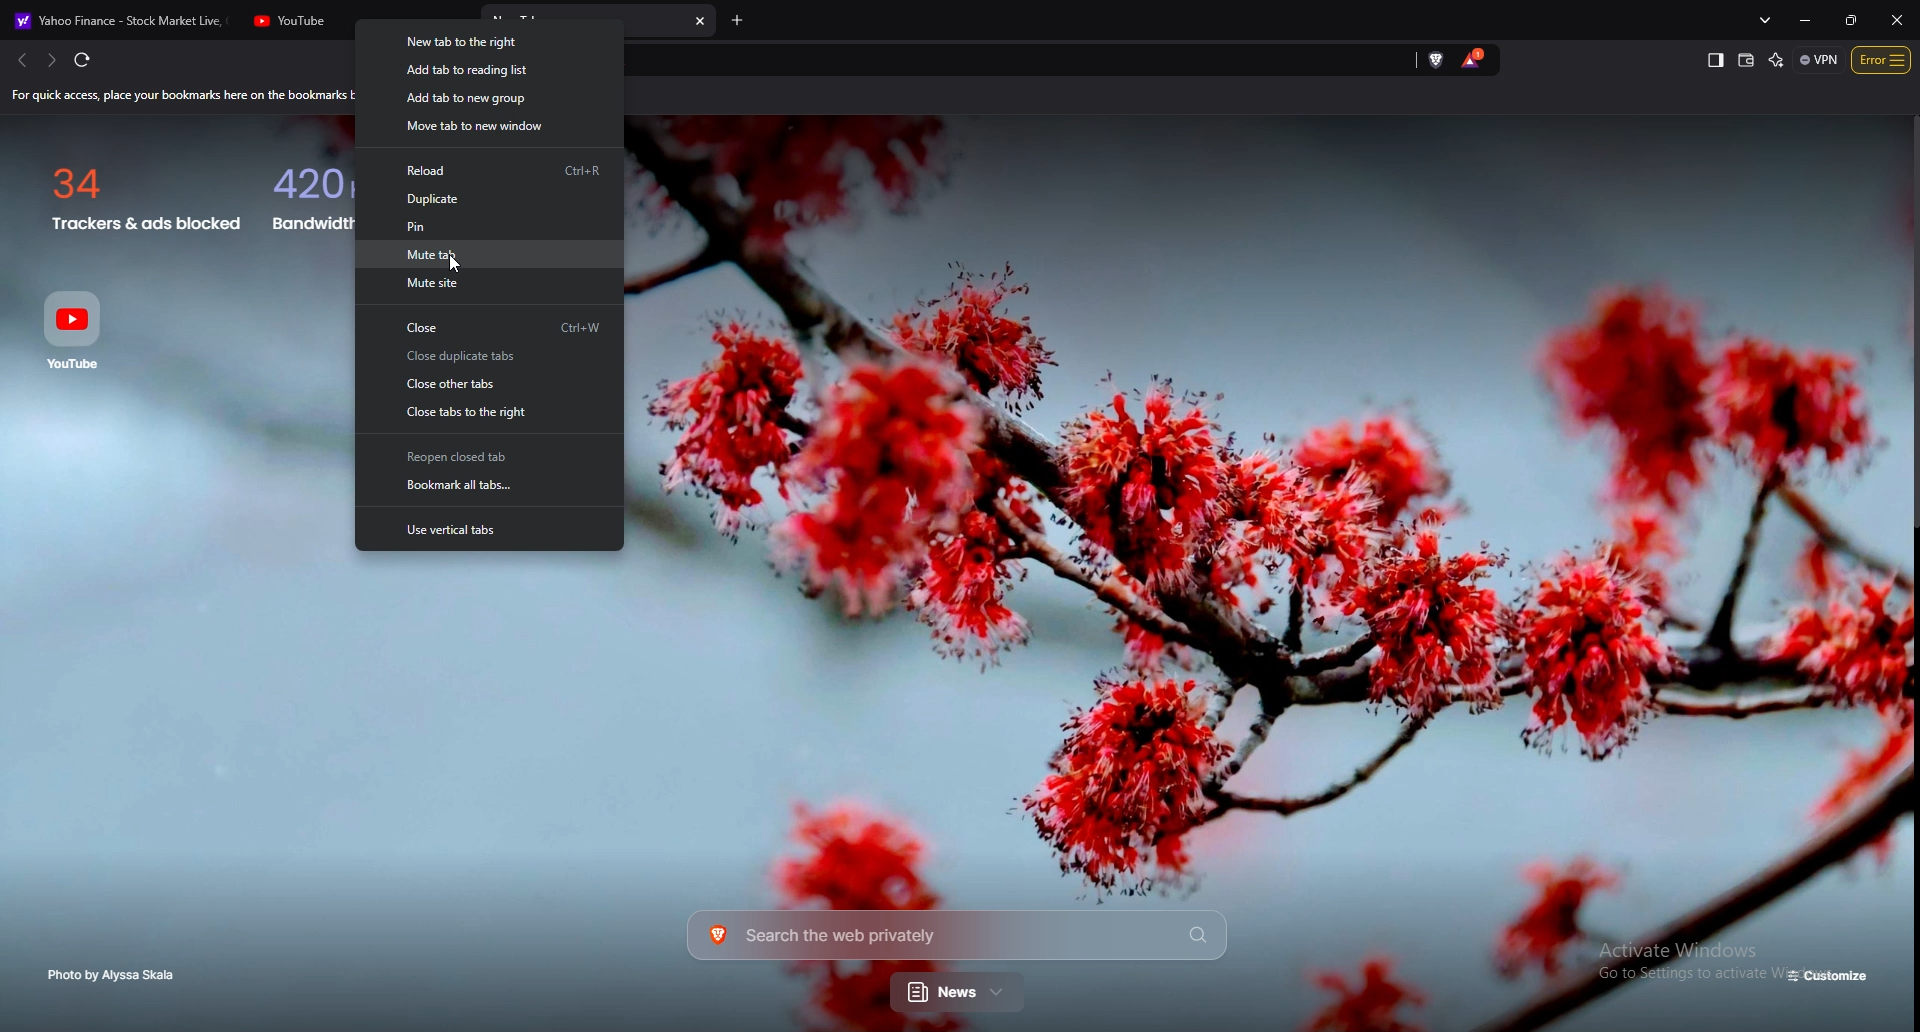 The height and width of the screenshot is (1032, 1920). Describe the element at coordinates (491, 70) in the screenshot. I see `add tab to reading list` at that location.